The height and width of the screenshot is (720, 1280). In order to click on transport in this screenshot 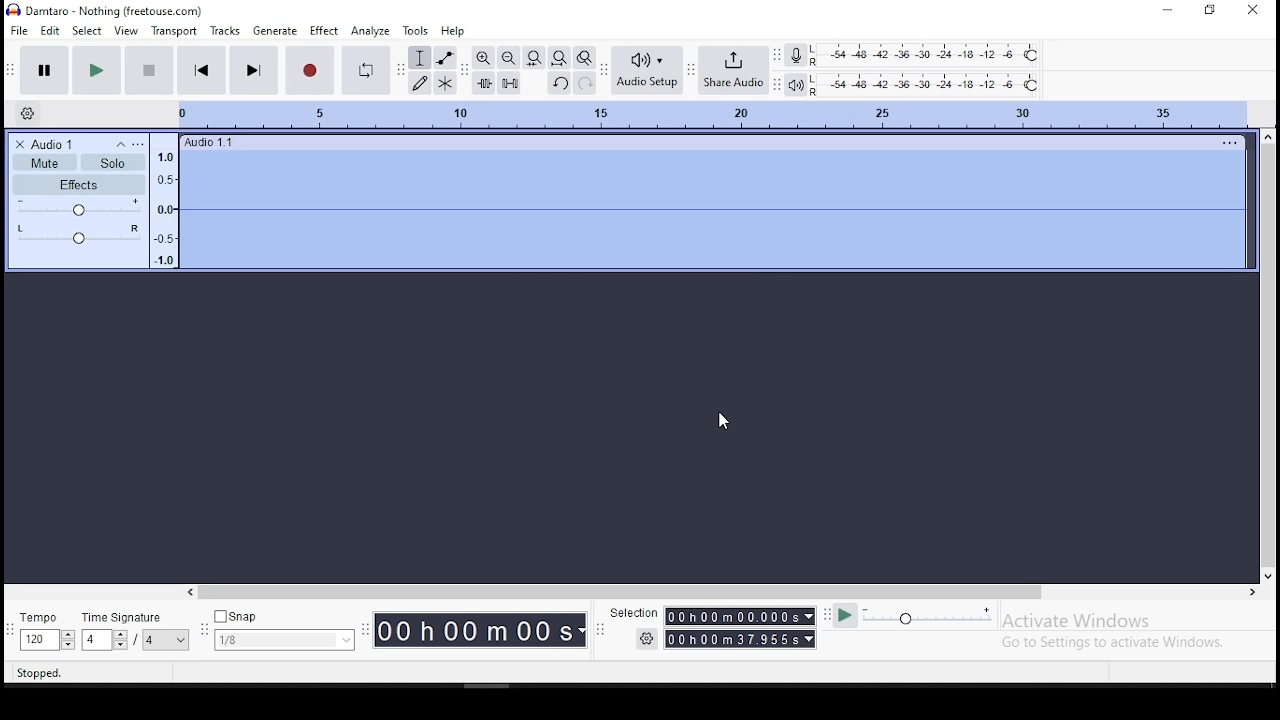, I will do `click(173, 31)`.